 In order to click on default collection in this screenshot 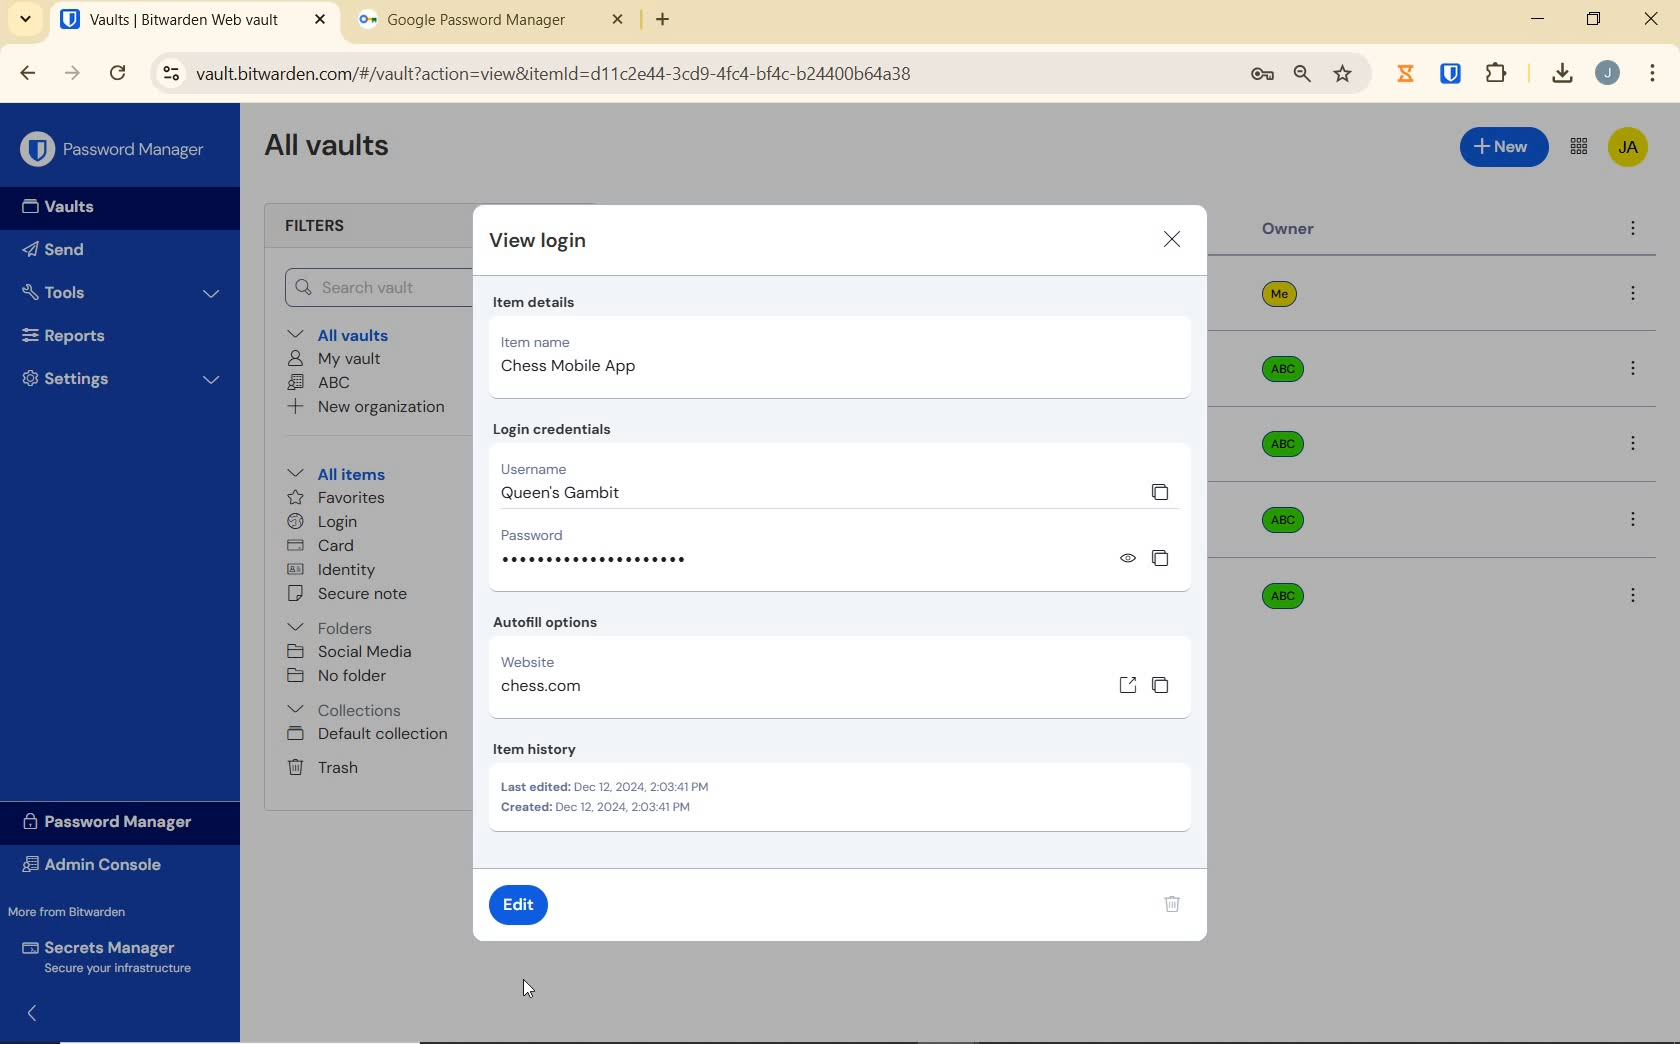, I will do `click(369, 735)`.